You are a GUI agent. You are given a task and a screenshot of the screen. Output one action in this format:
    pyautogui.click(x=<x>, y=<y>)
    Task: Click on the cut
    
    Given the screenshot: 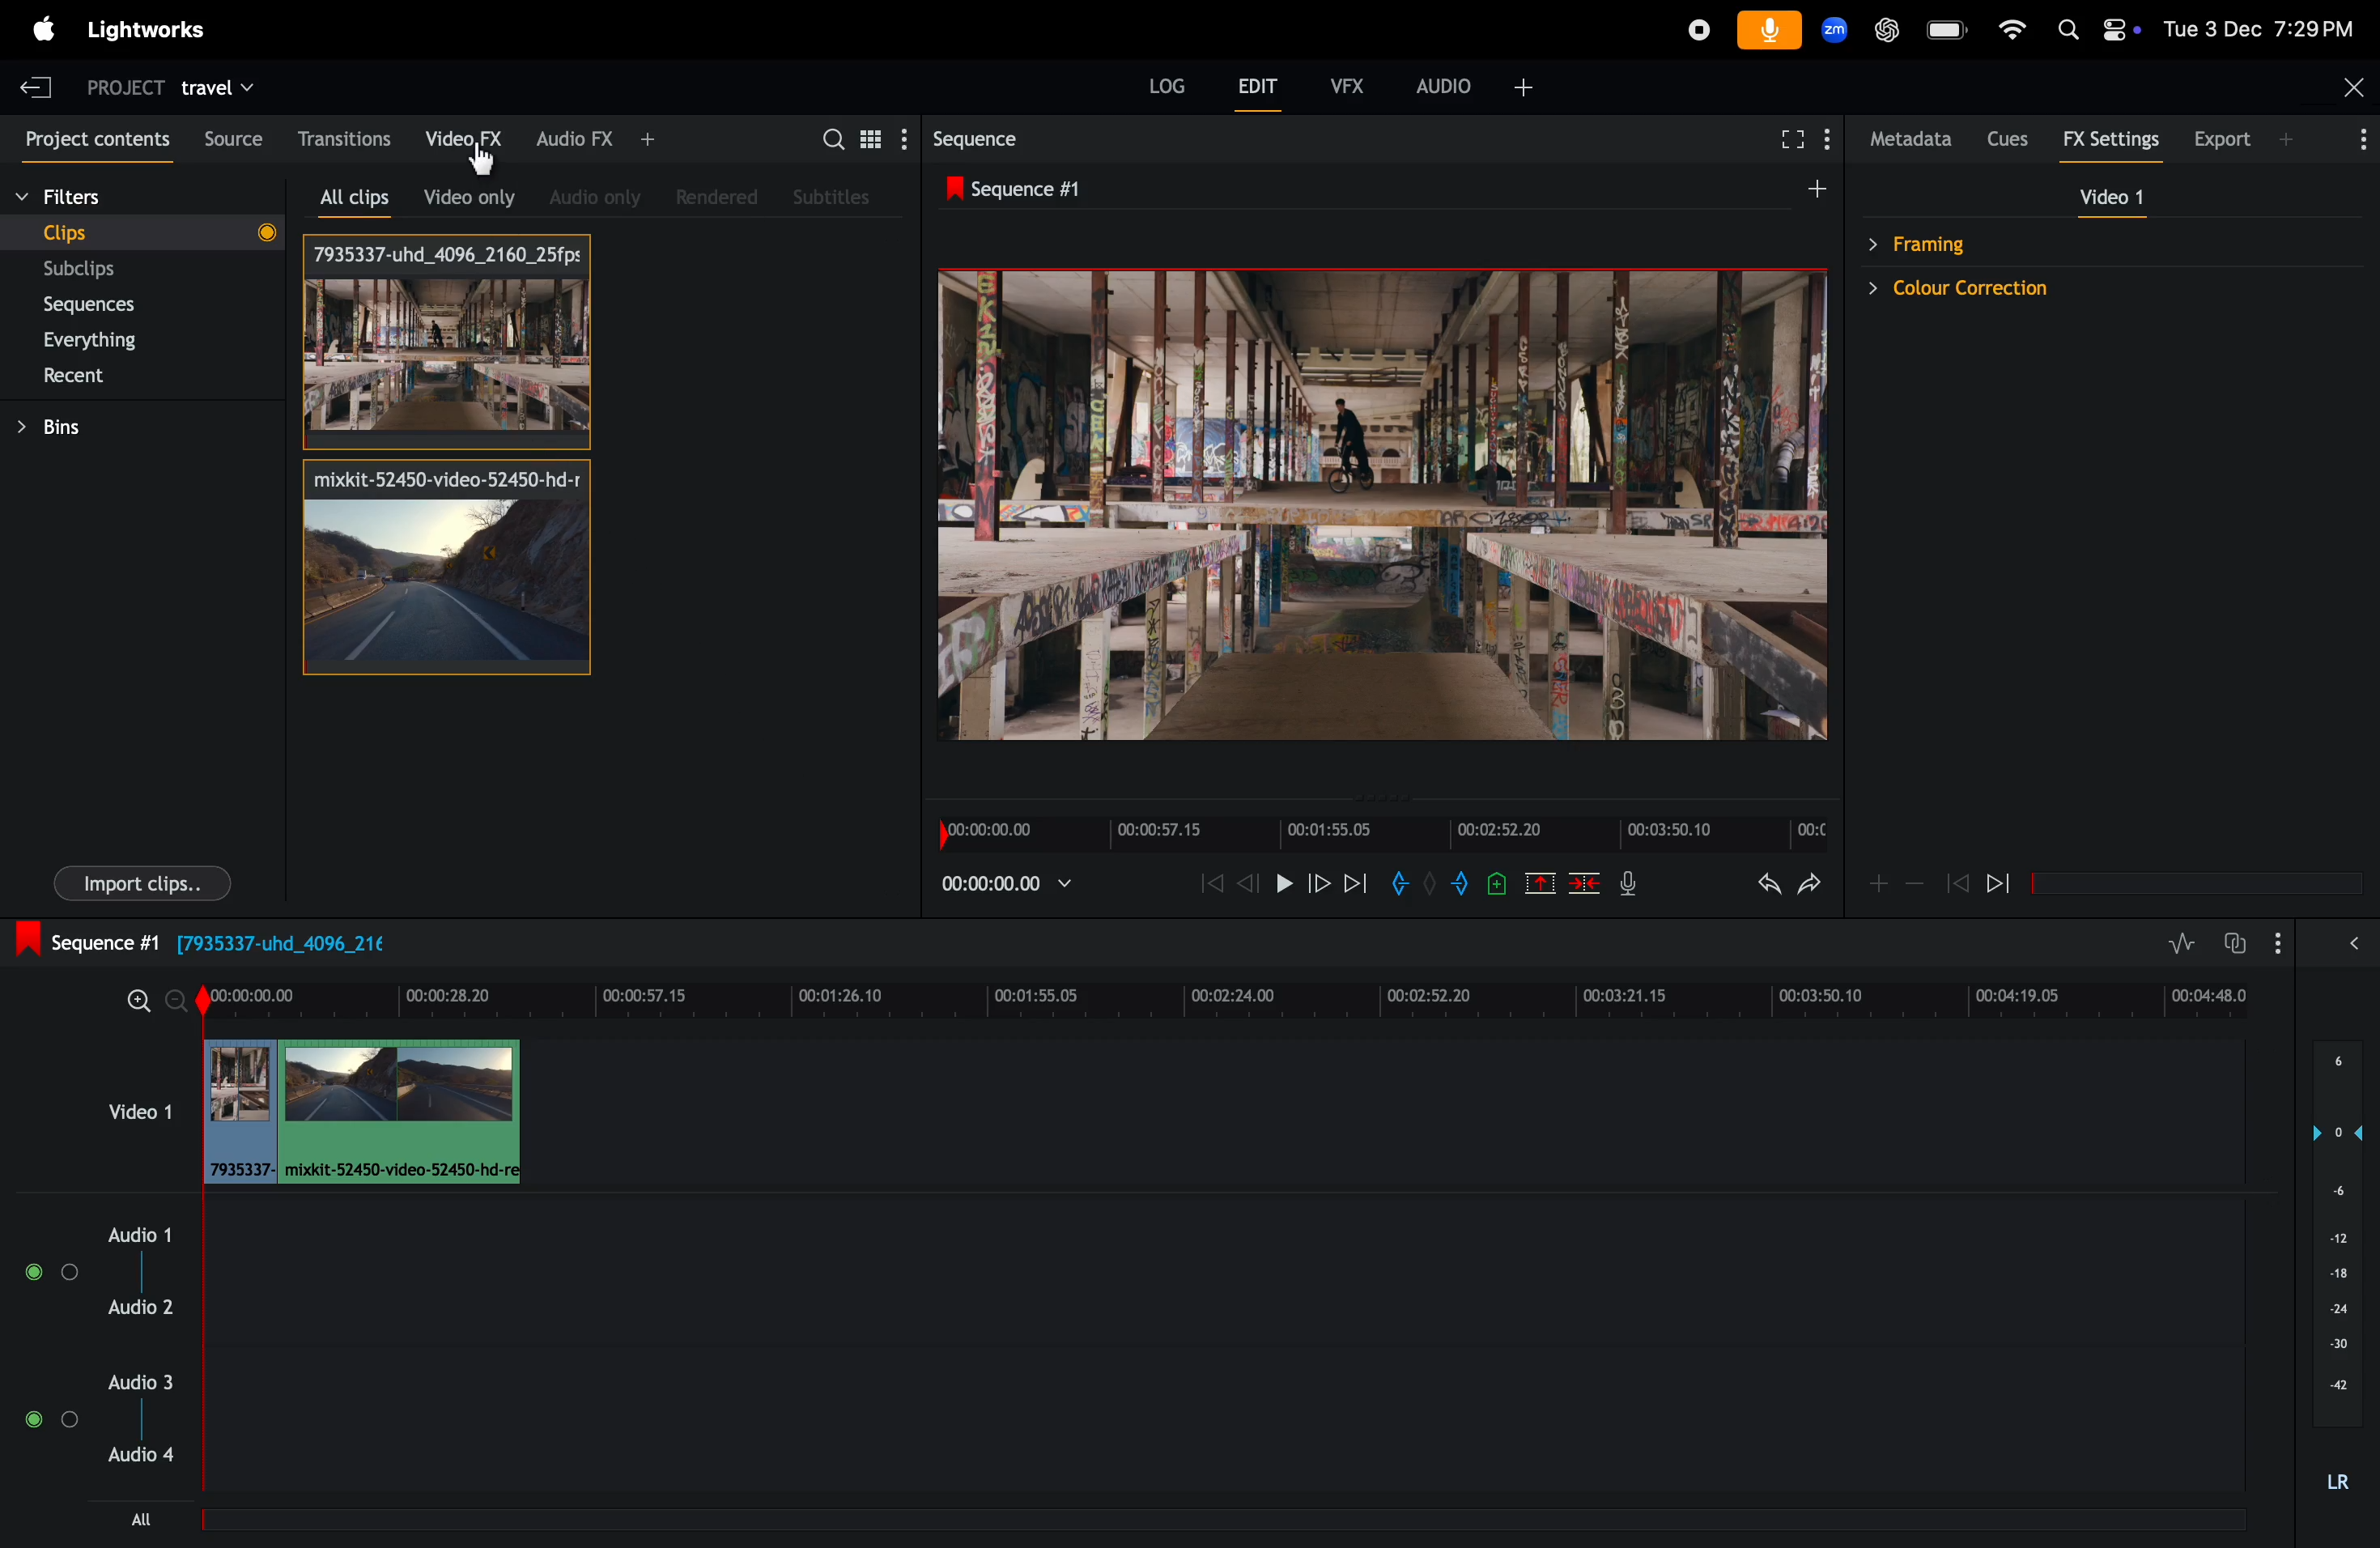 What is the action you would take?
    pyautogui.click(x=1536, y=882)
    